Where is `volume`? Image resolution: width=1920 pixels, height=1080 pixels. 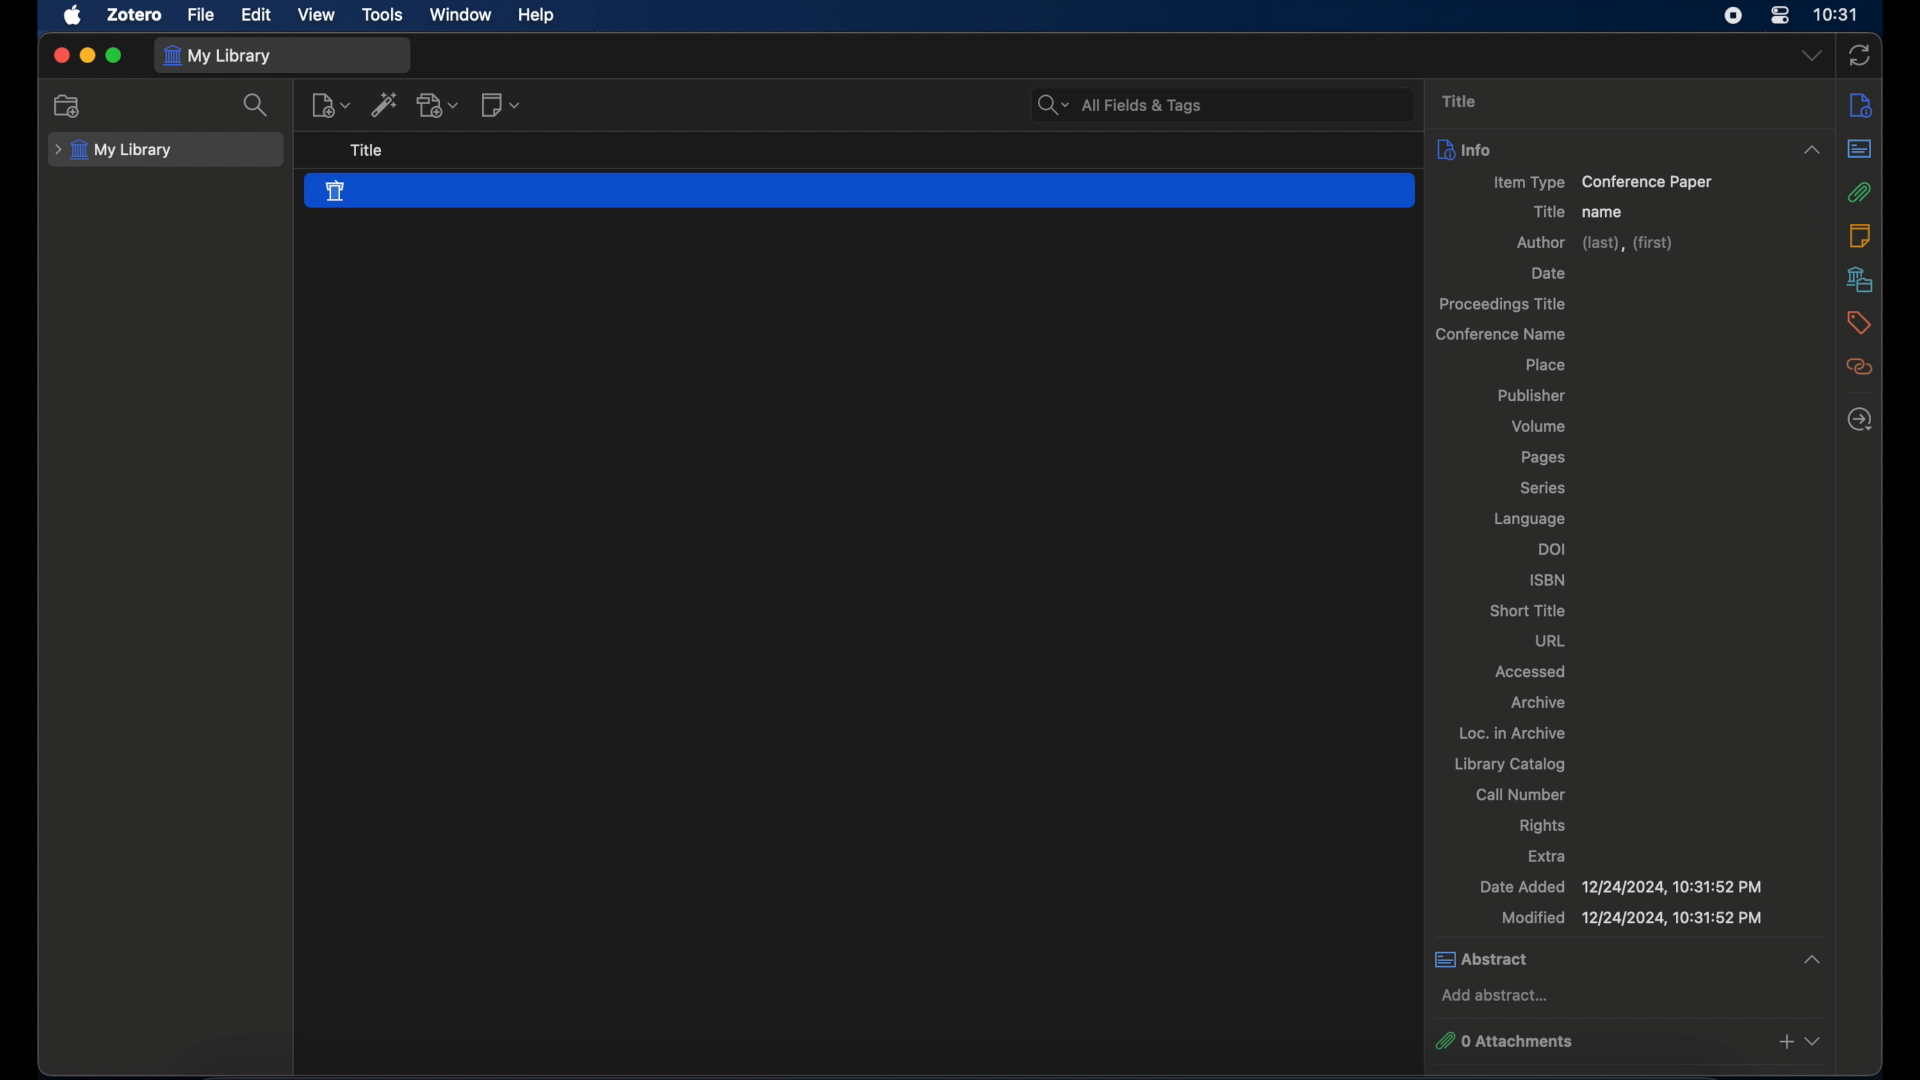
volume is located at coordinates (1537, 427).